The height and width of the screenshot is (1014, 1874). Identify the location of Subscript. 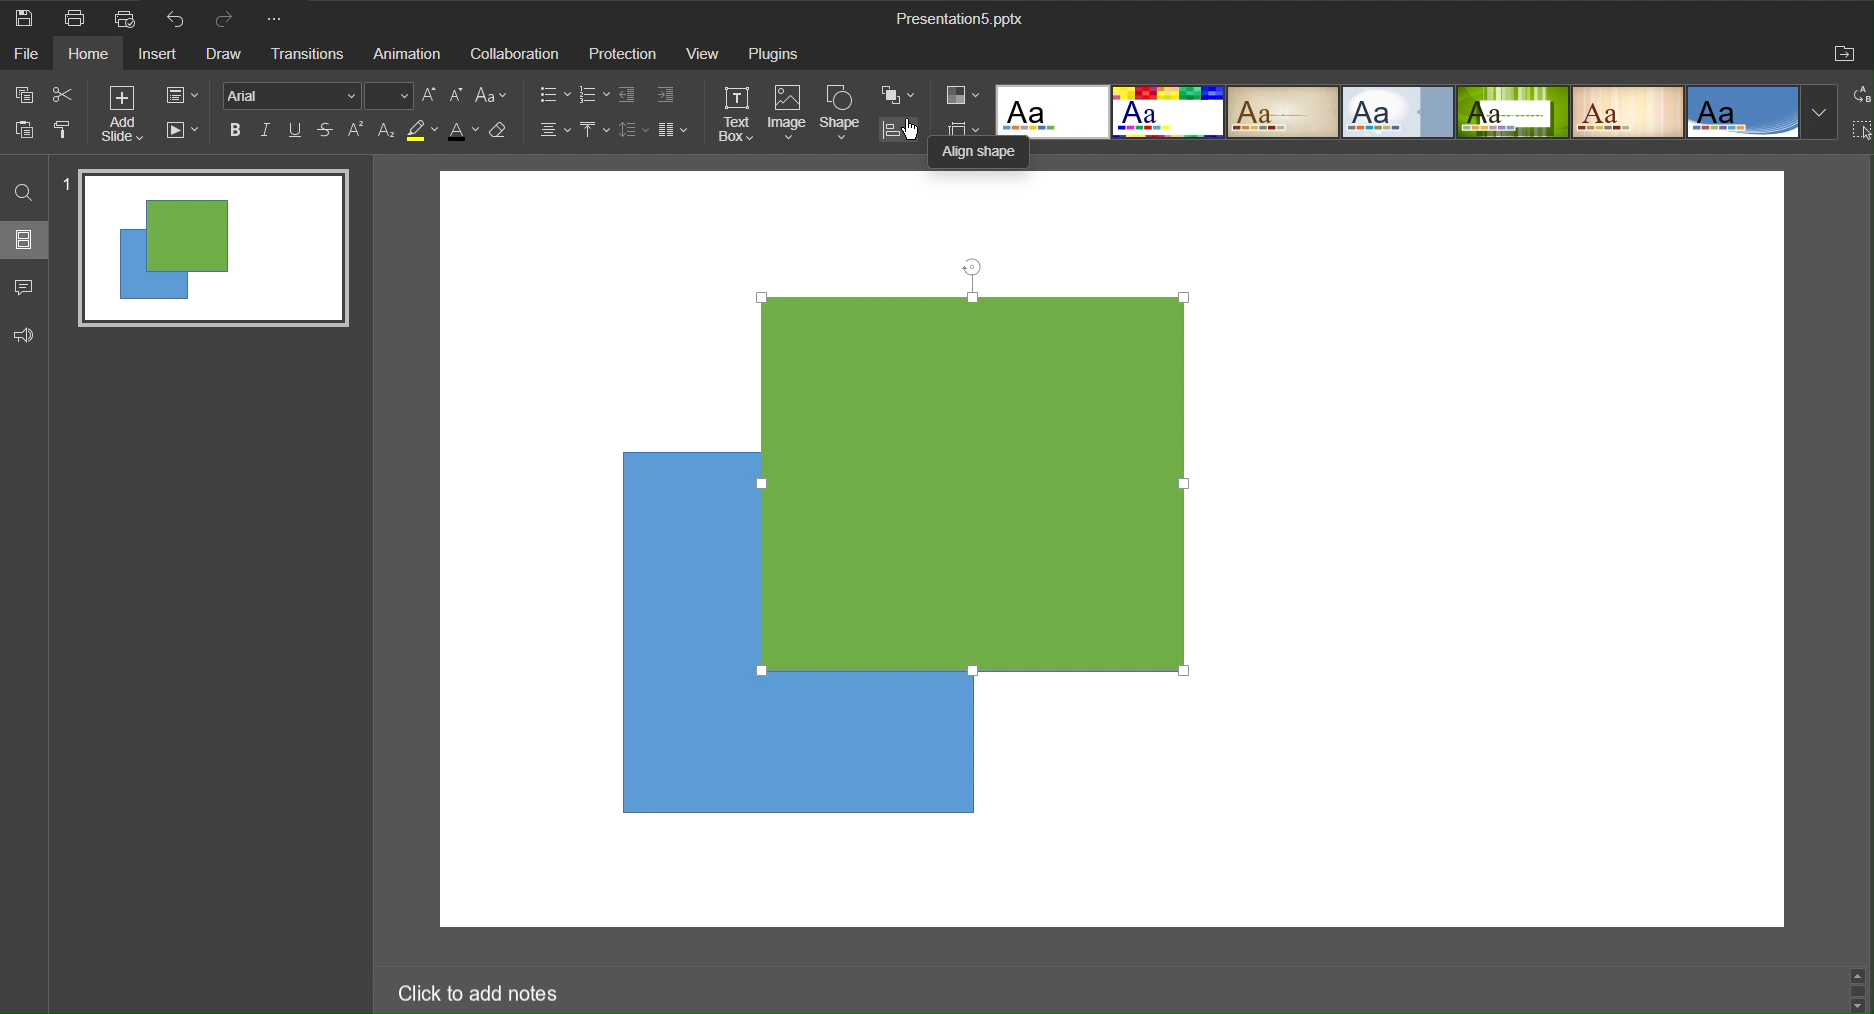
(386, 131).